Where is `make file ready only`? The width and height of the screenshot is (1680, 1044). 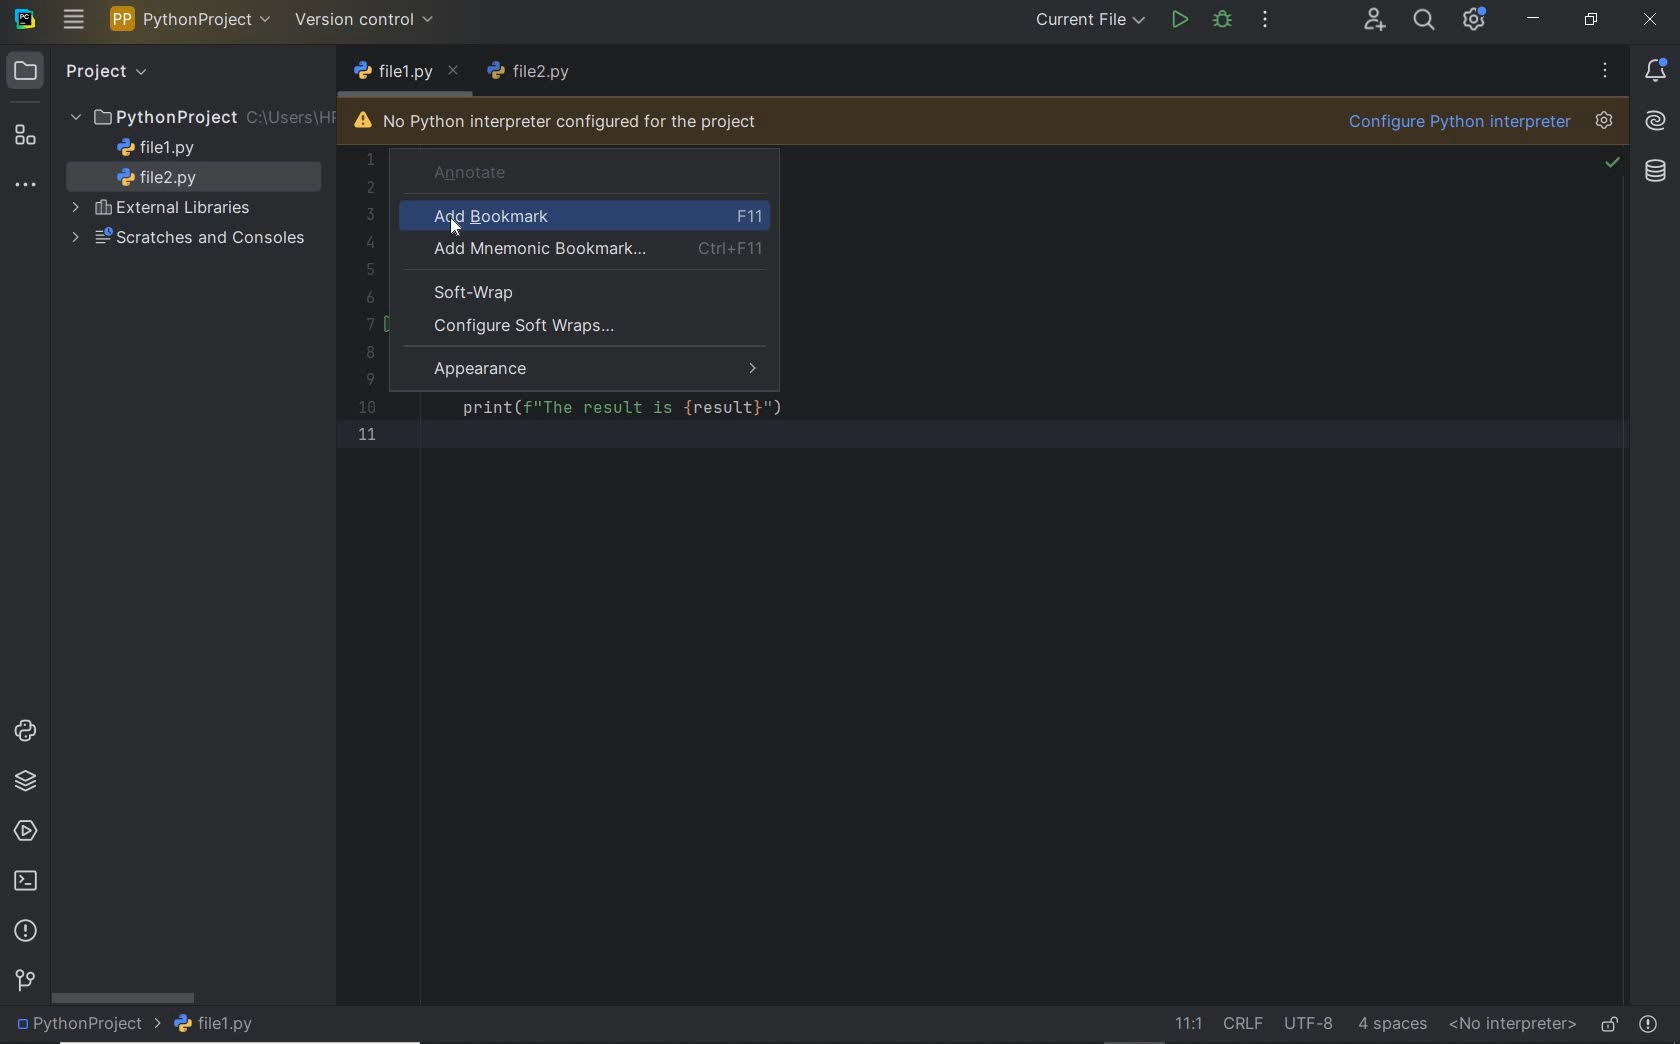 make file ready only is located at coordinates (1606, 1022).